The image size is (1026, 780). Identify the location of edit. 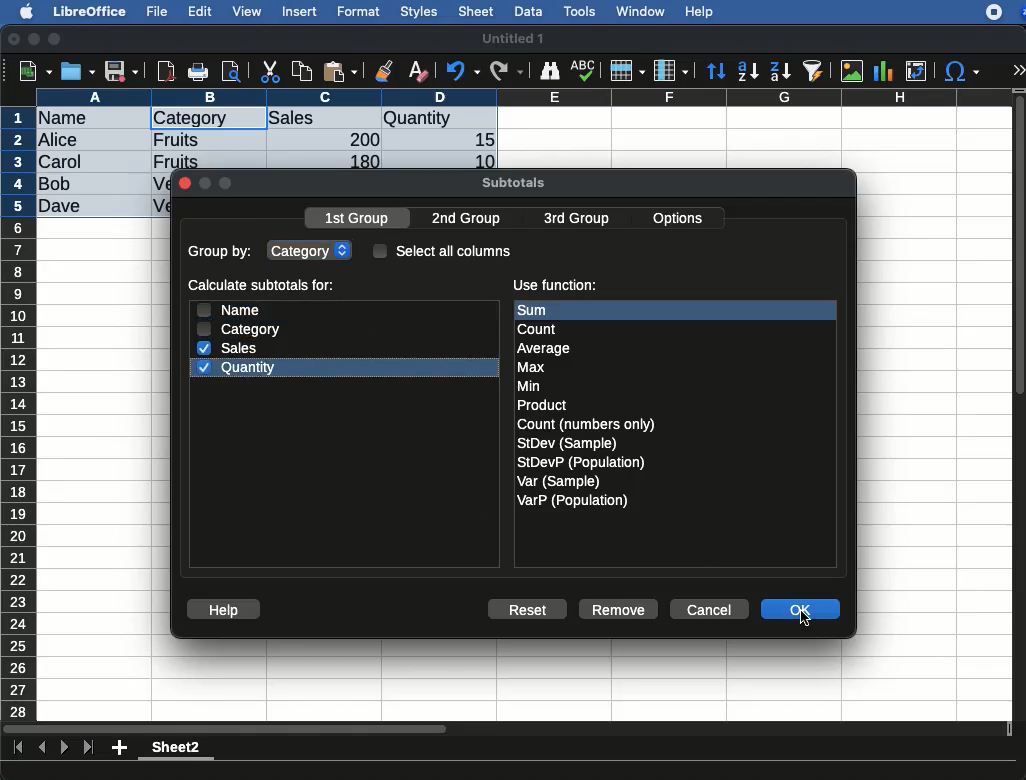
(200, 11).